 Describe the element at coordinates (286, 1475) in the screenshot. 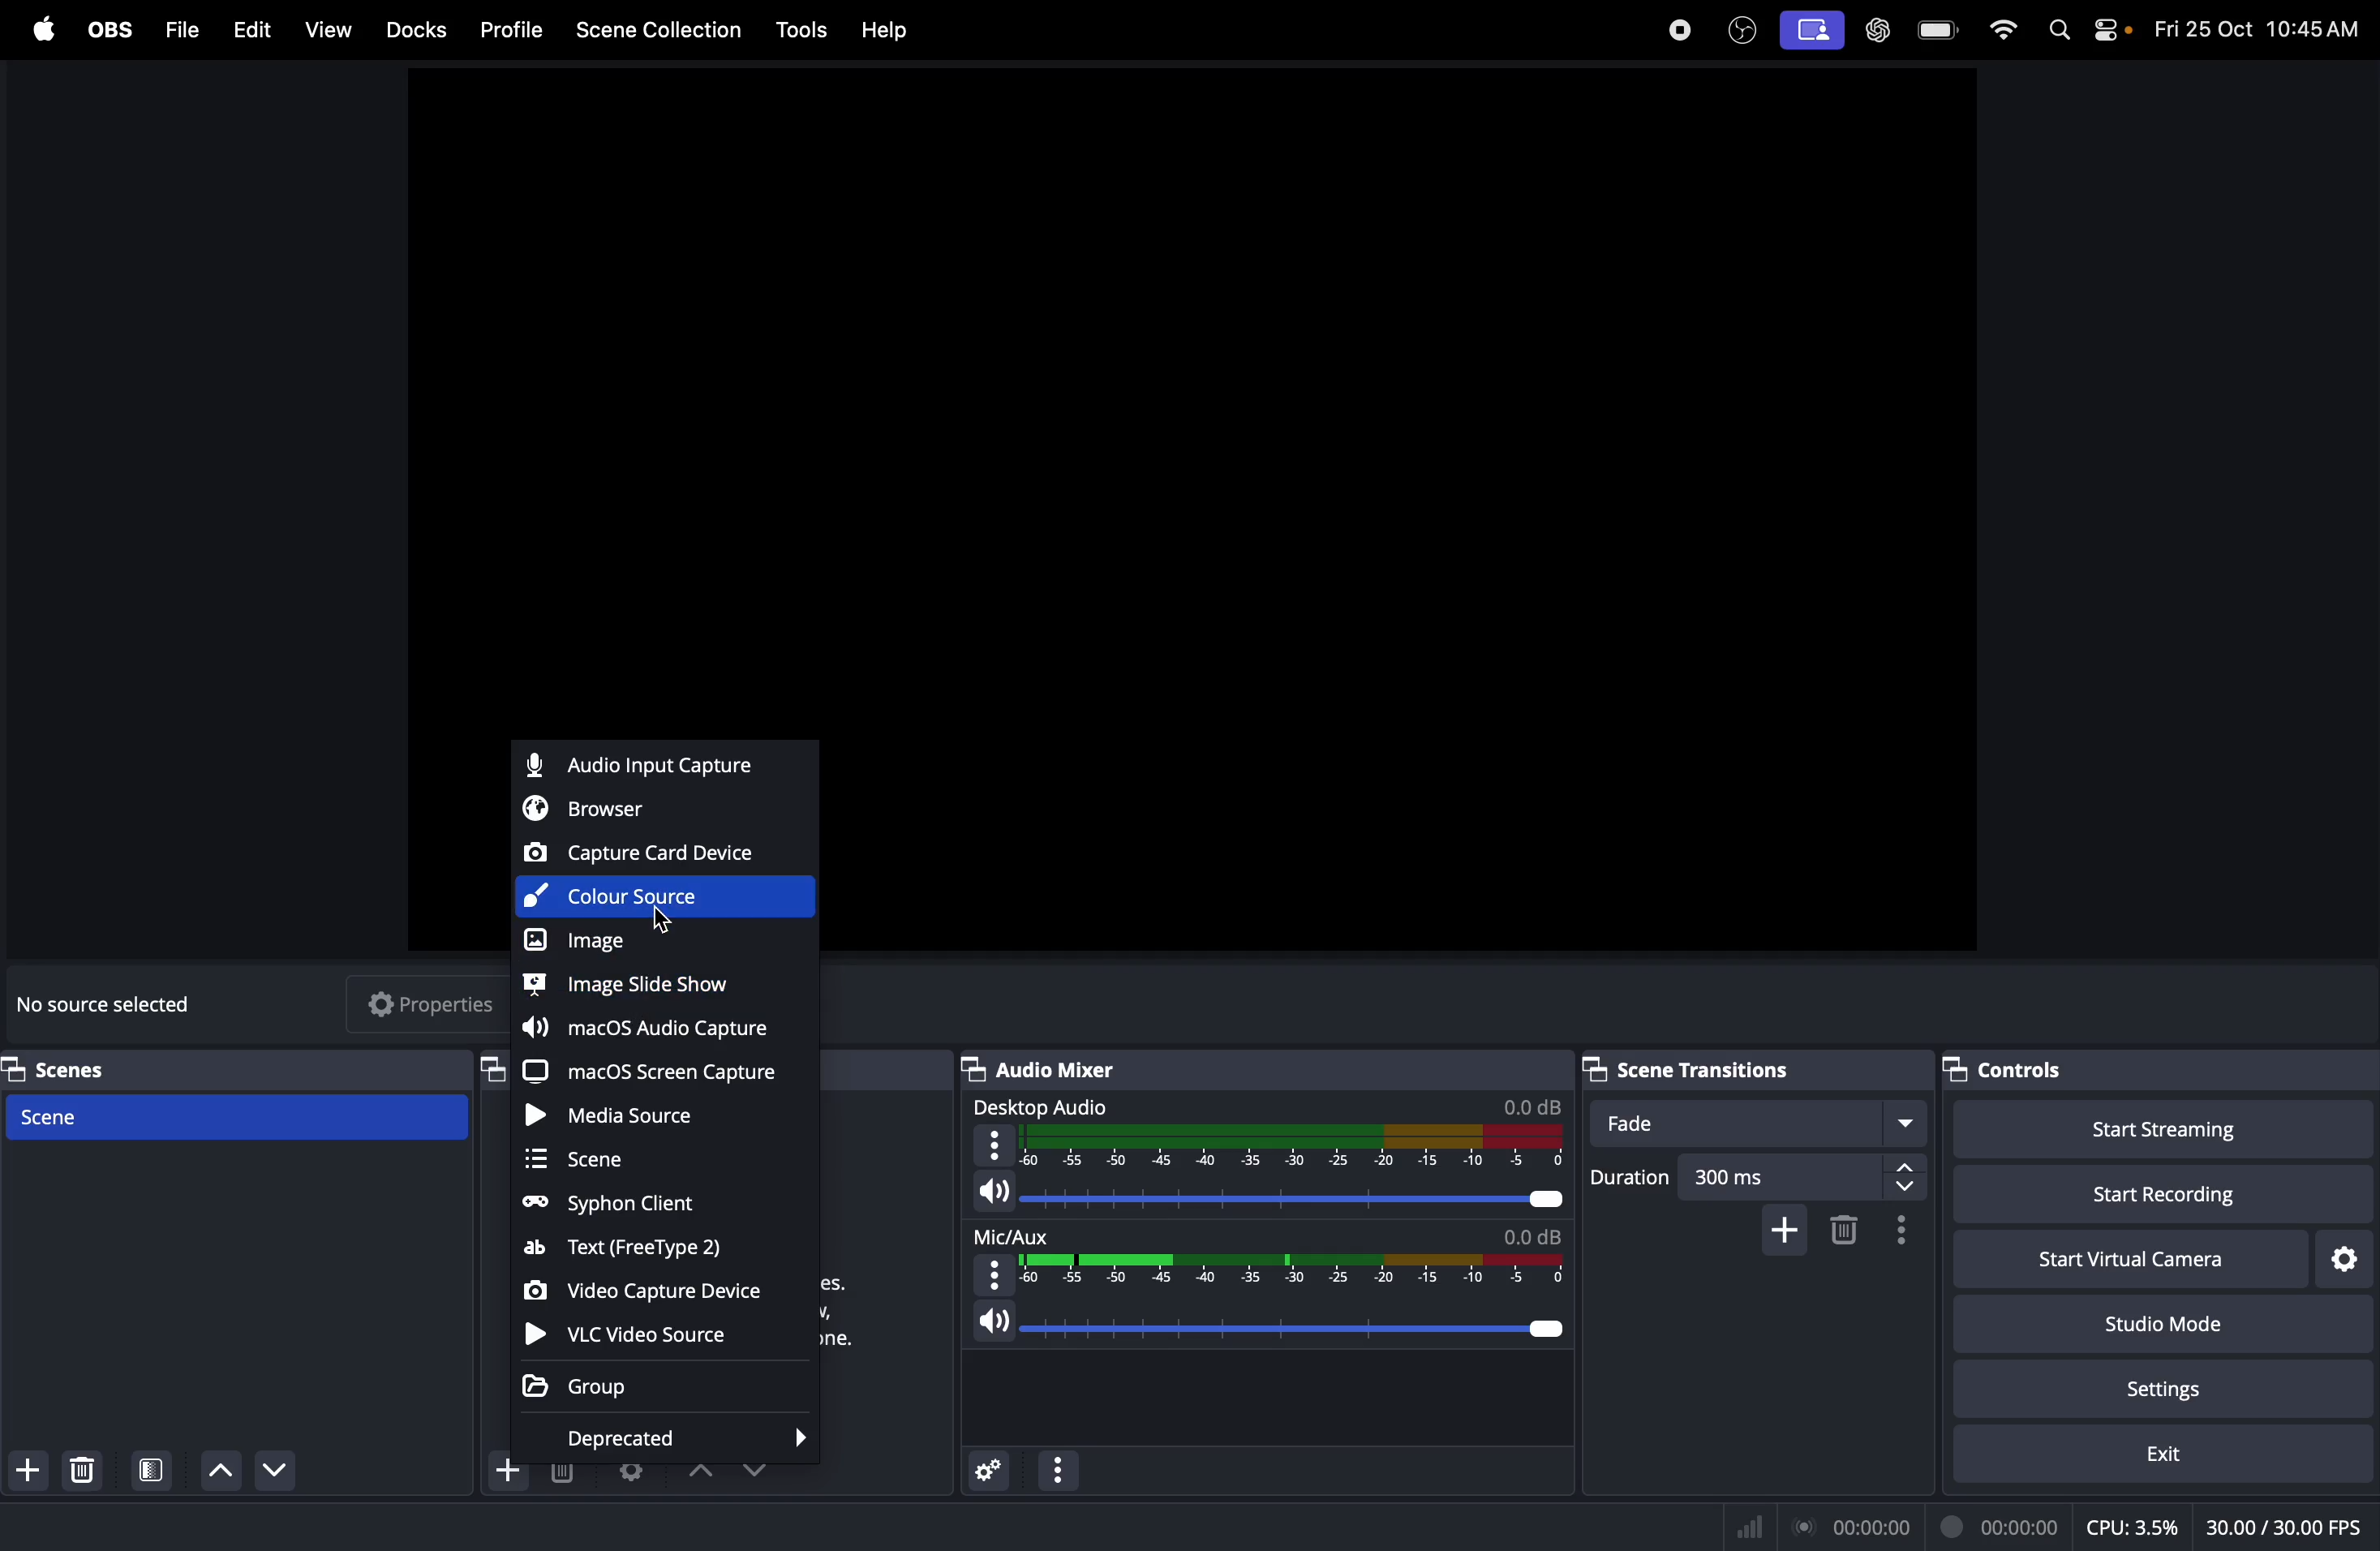

I see `Move scene up` at that location.